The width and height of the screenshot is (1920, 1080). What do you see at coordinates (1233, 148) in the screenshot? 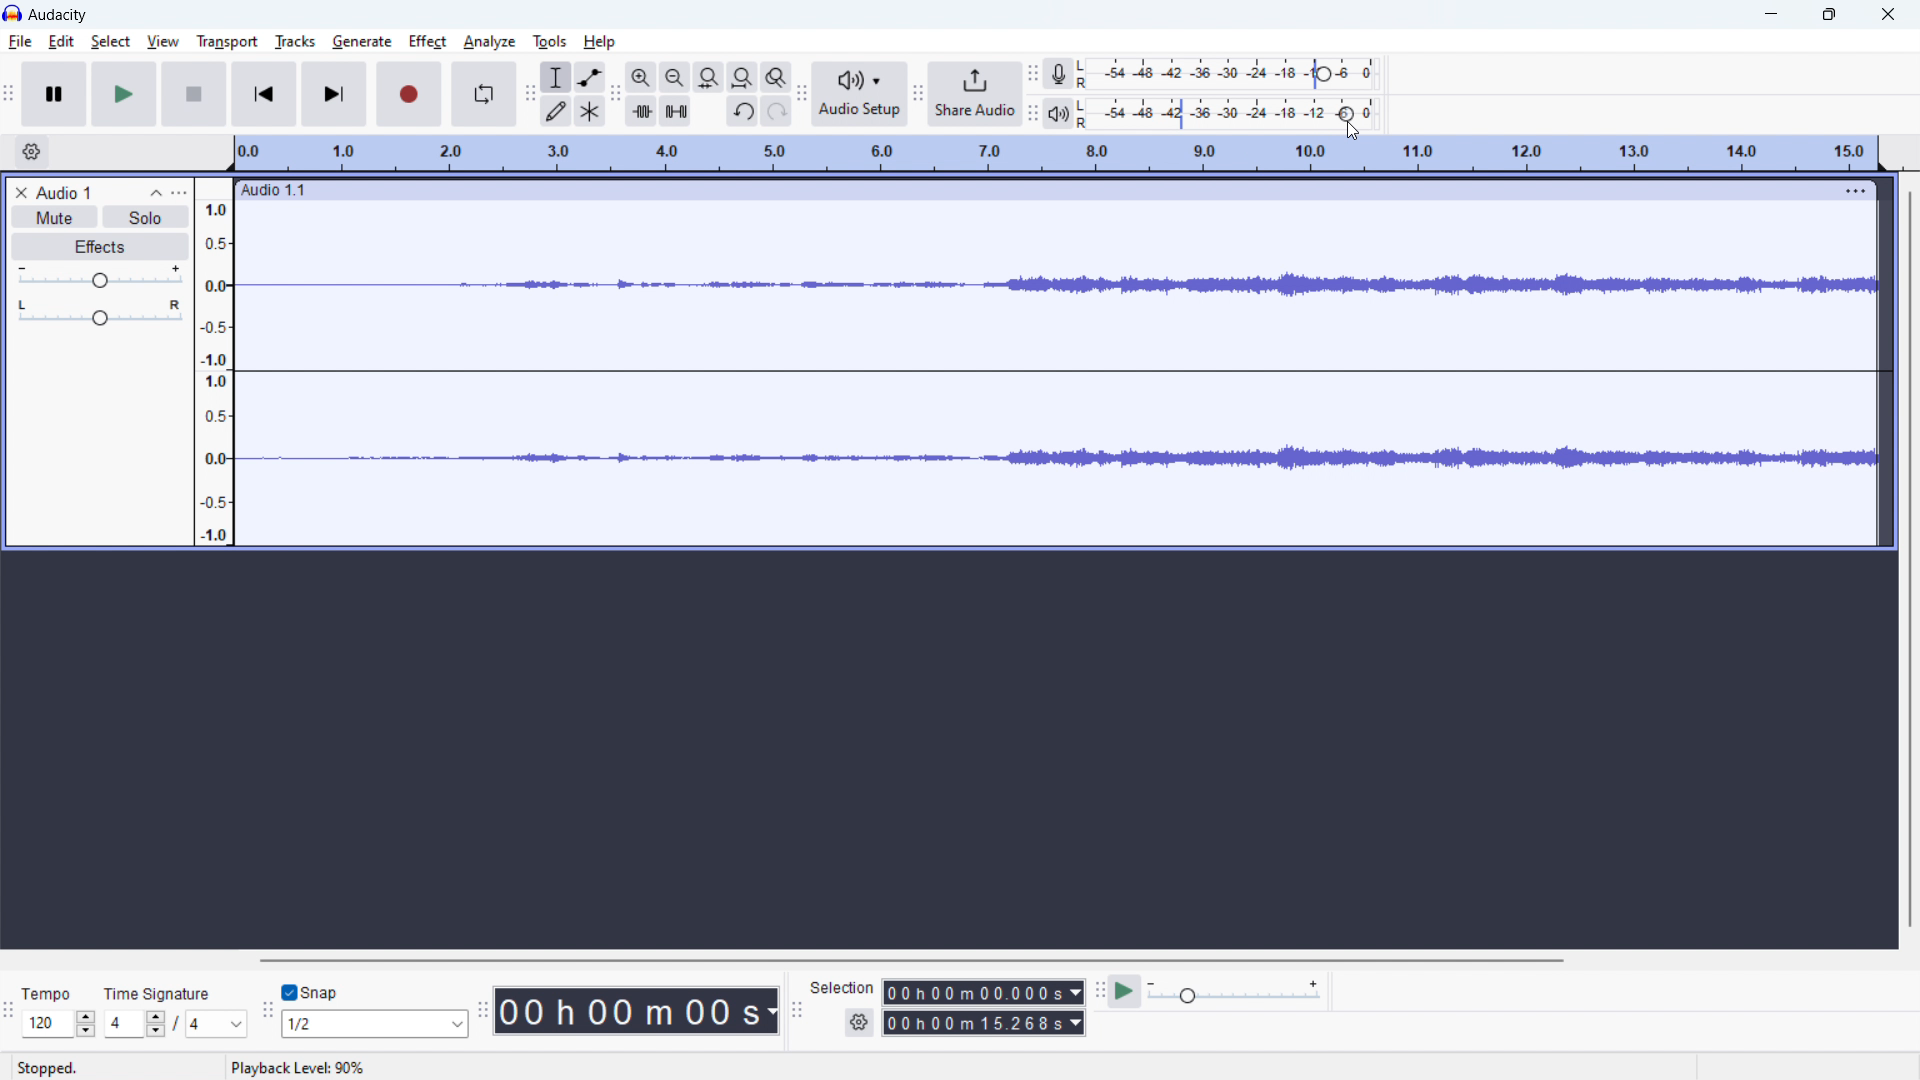
I see `plauback speed: 90%` at bounding box center [1233, 148].